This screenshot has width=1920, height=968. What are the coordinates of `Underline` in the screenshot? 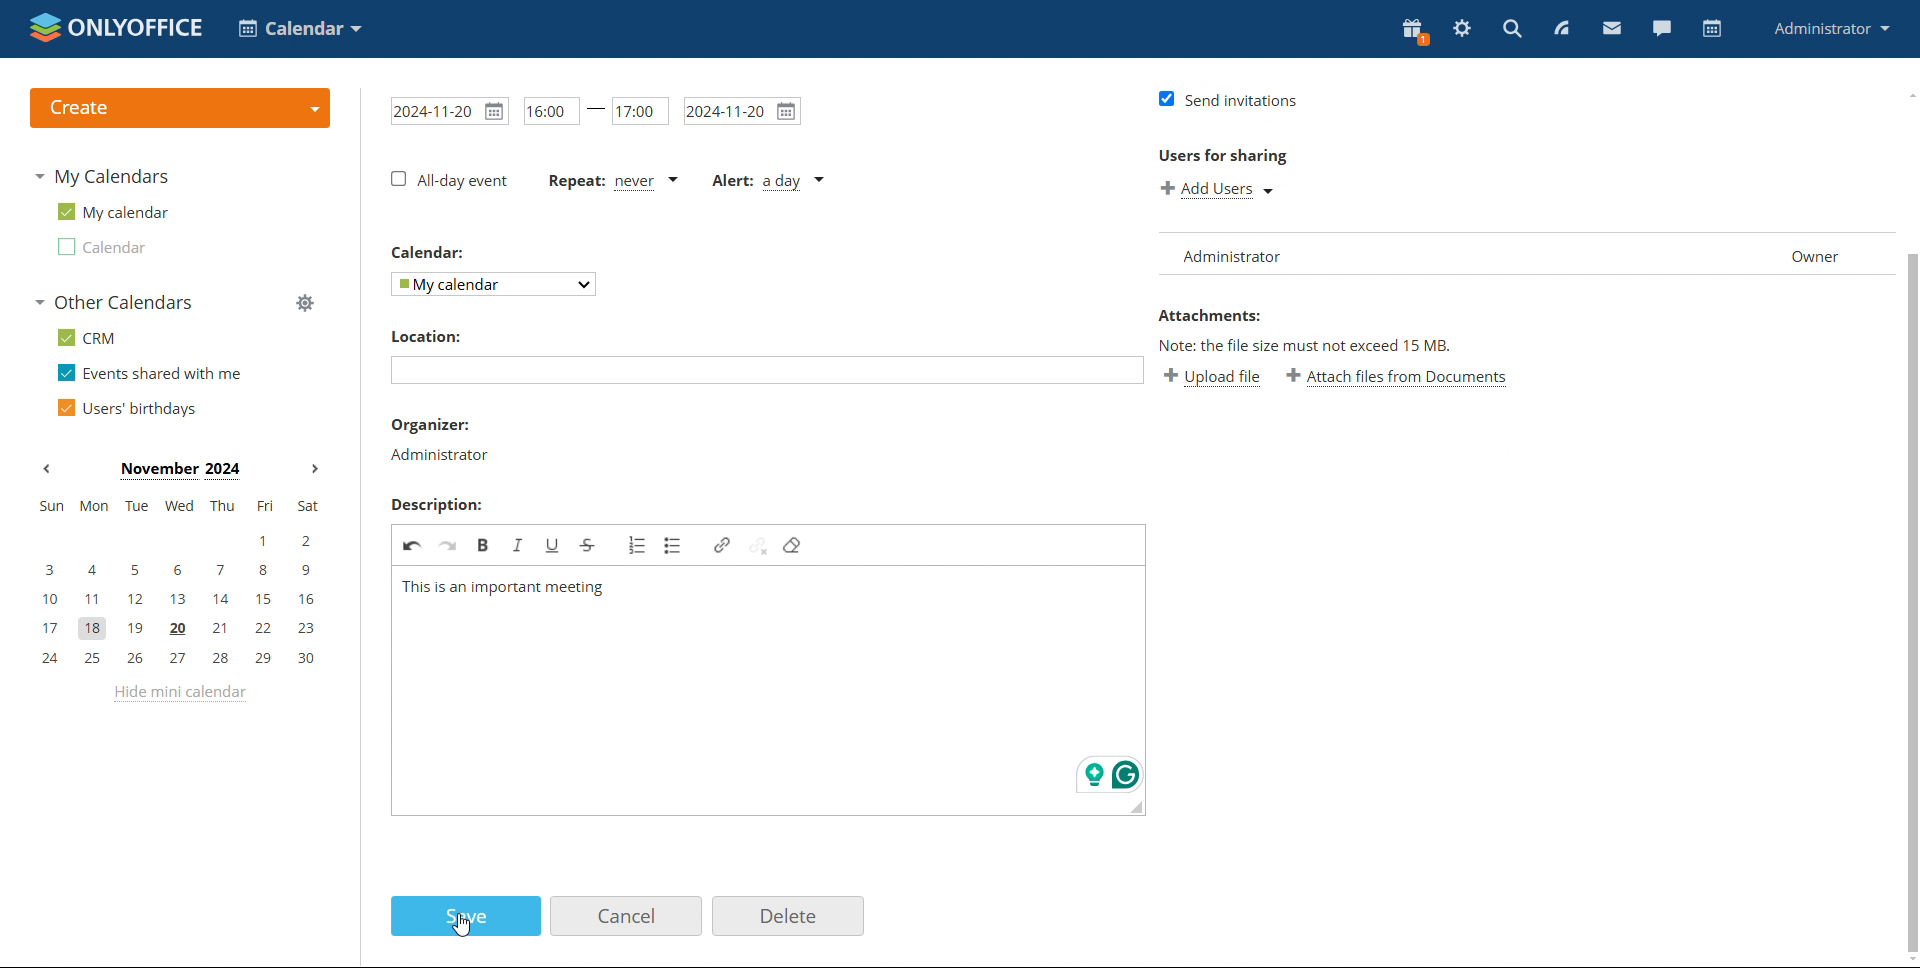 It's located at (553, 545).